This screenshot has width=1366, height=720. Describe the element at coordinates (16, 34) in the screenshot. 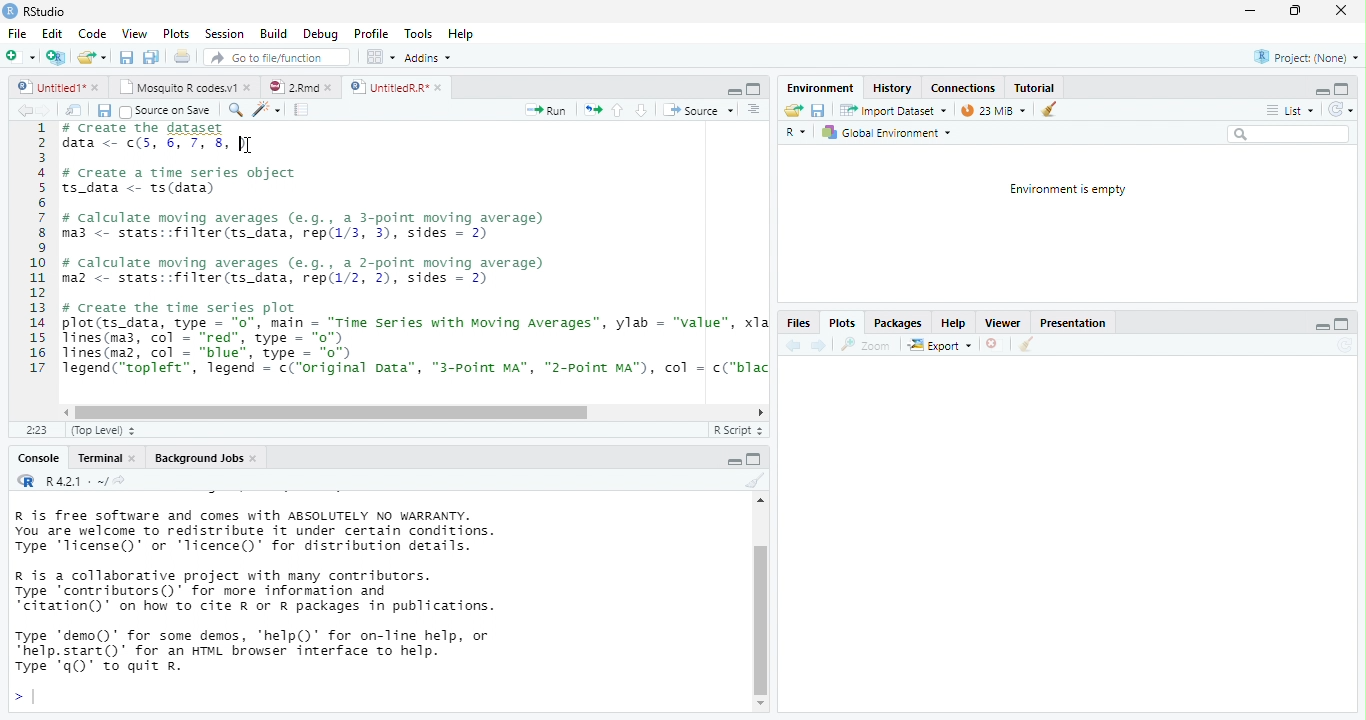

I see `File` at that location.